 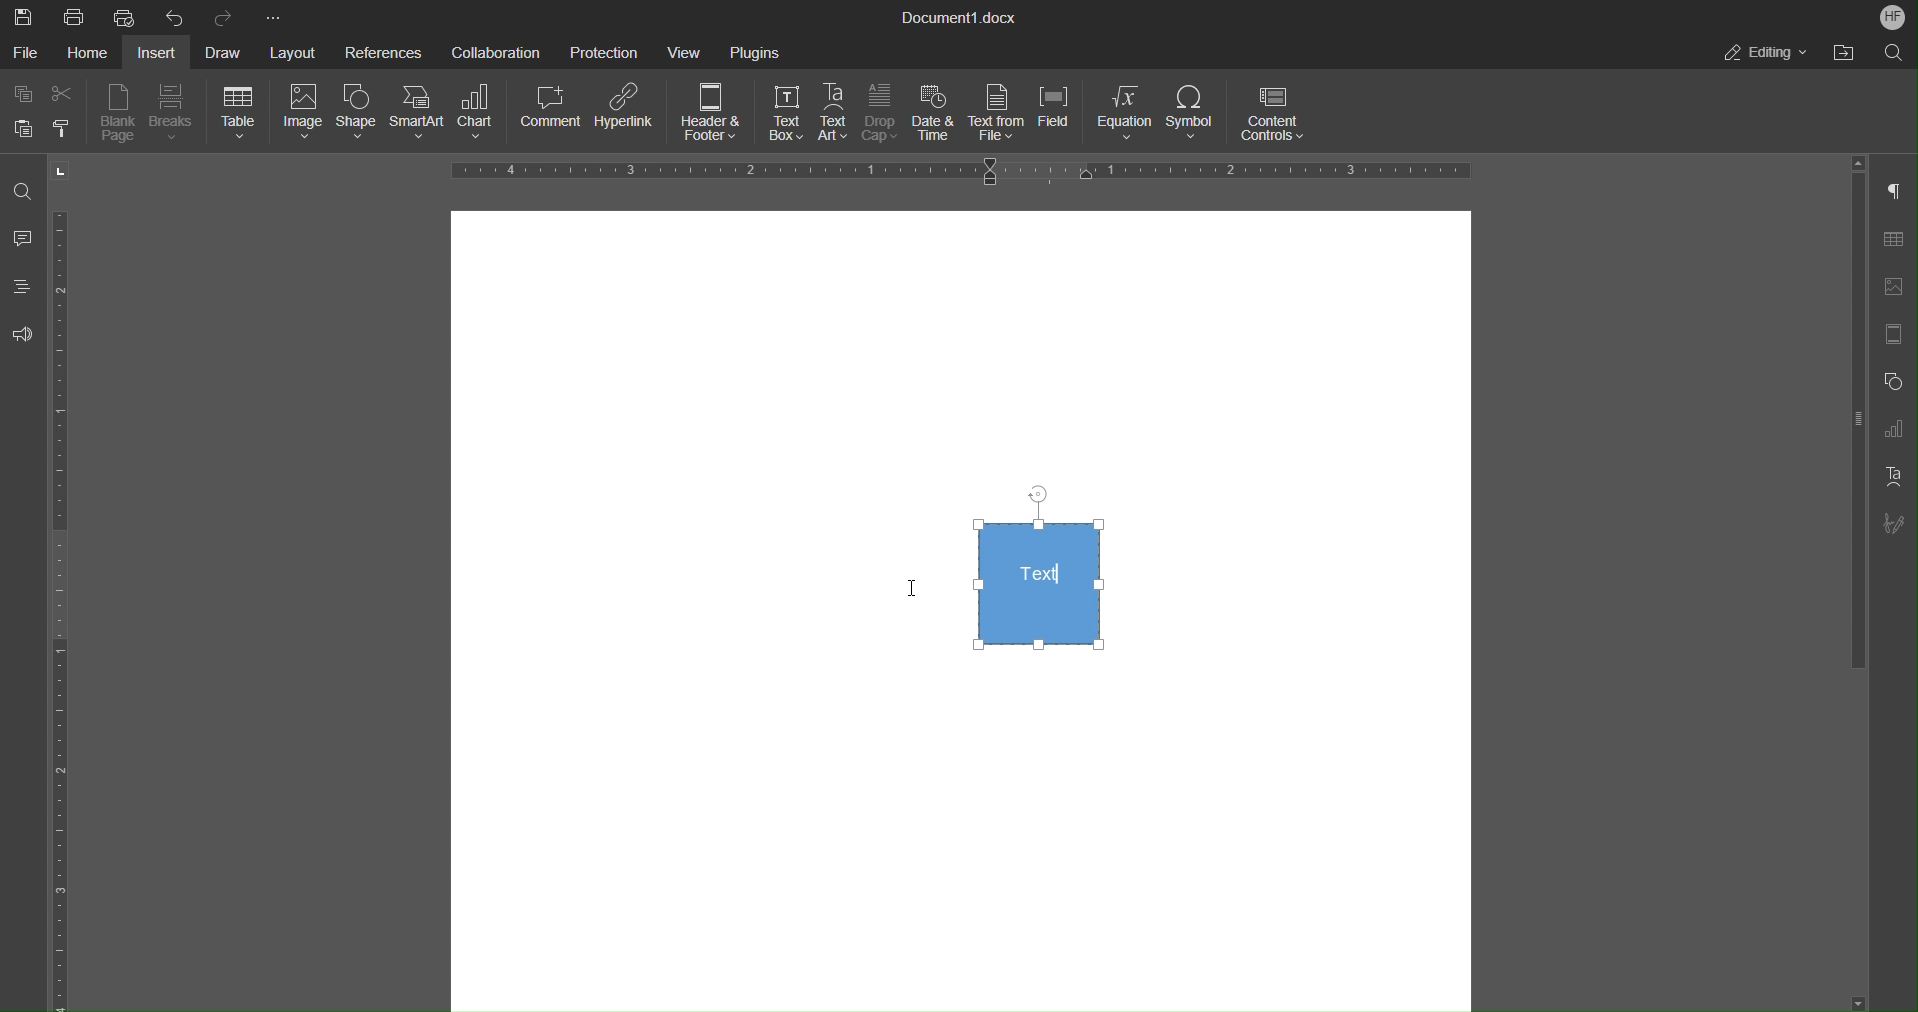 I want to click on Editing, so click(x=1767, y=53).